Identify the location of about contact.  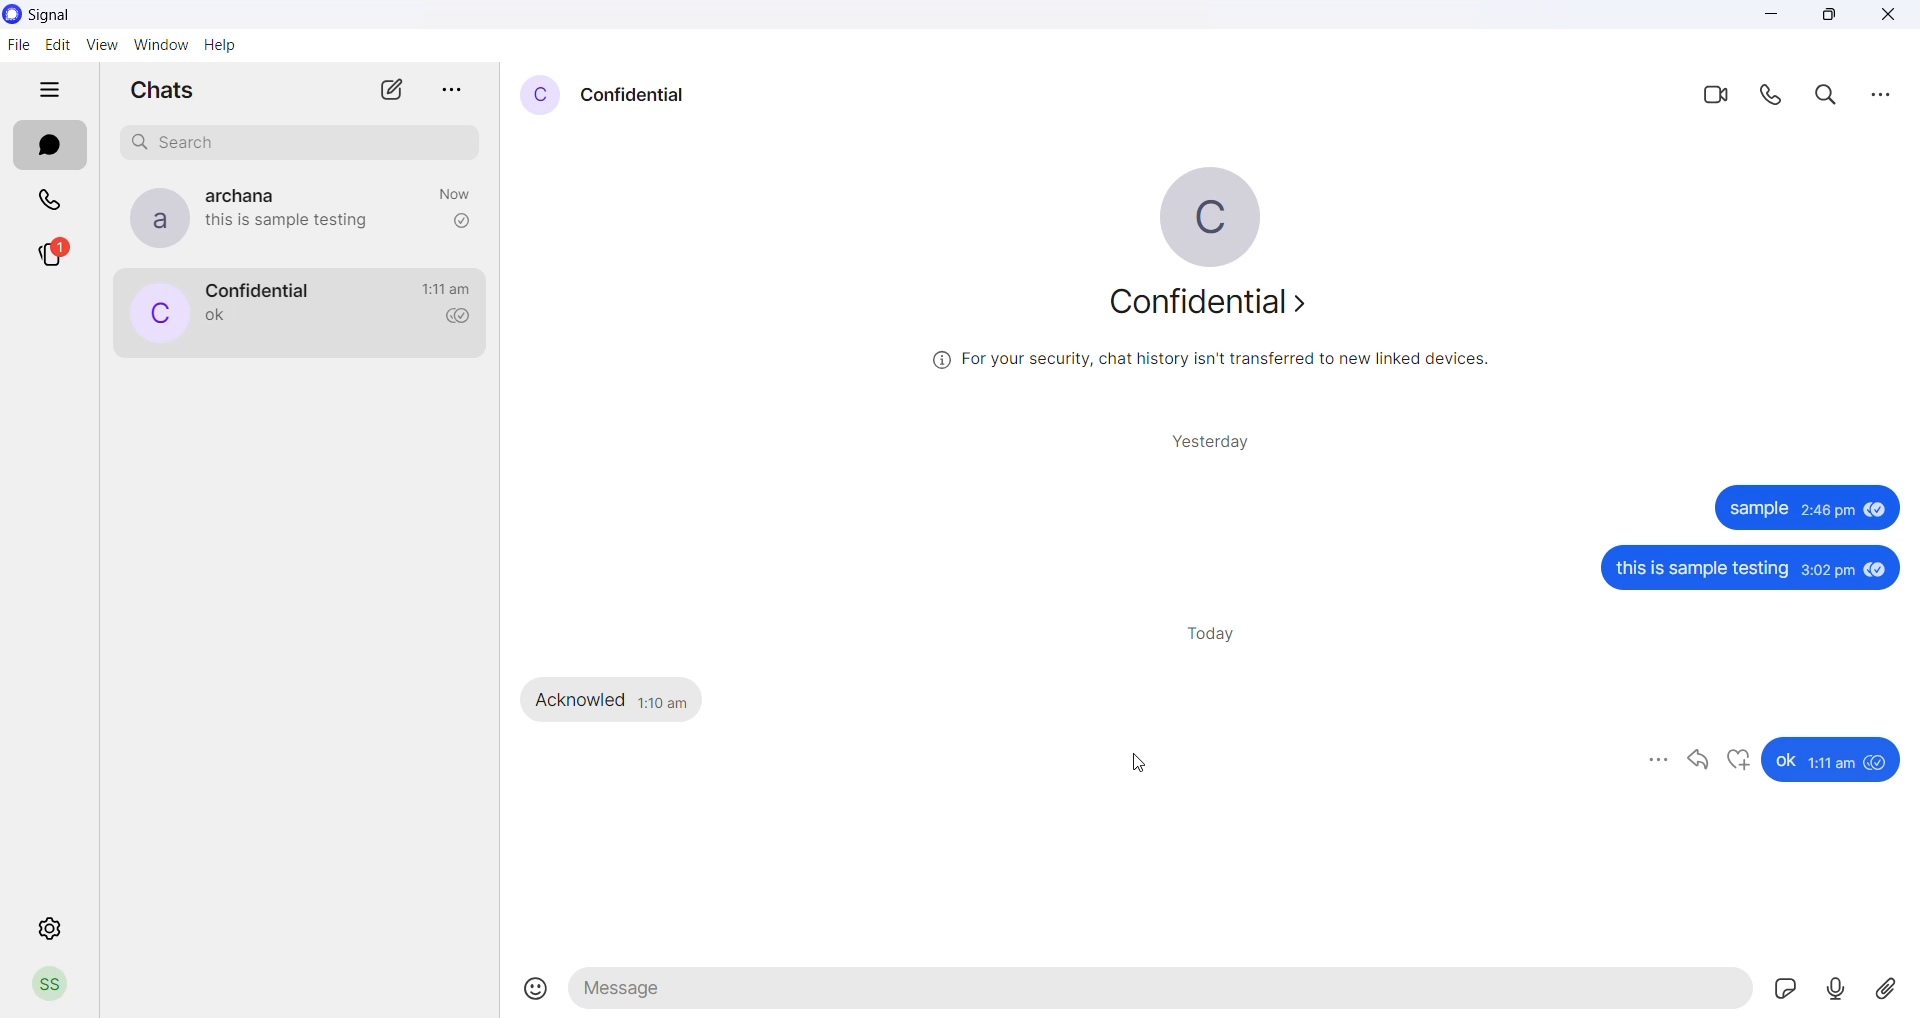
(1216, 307).